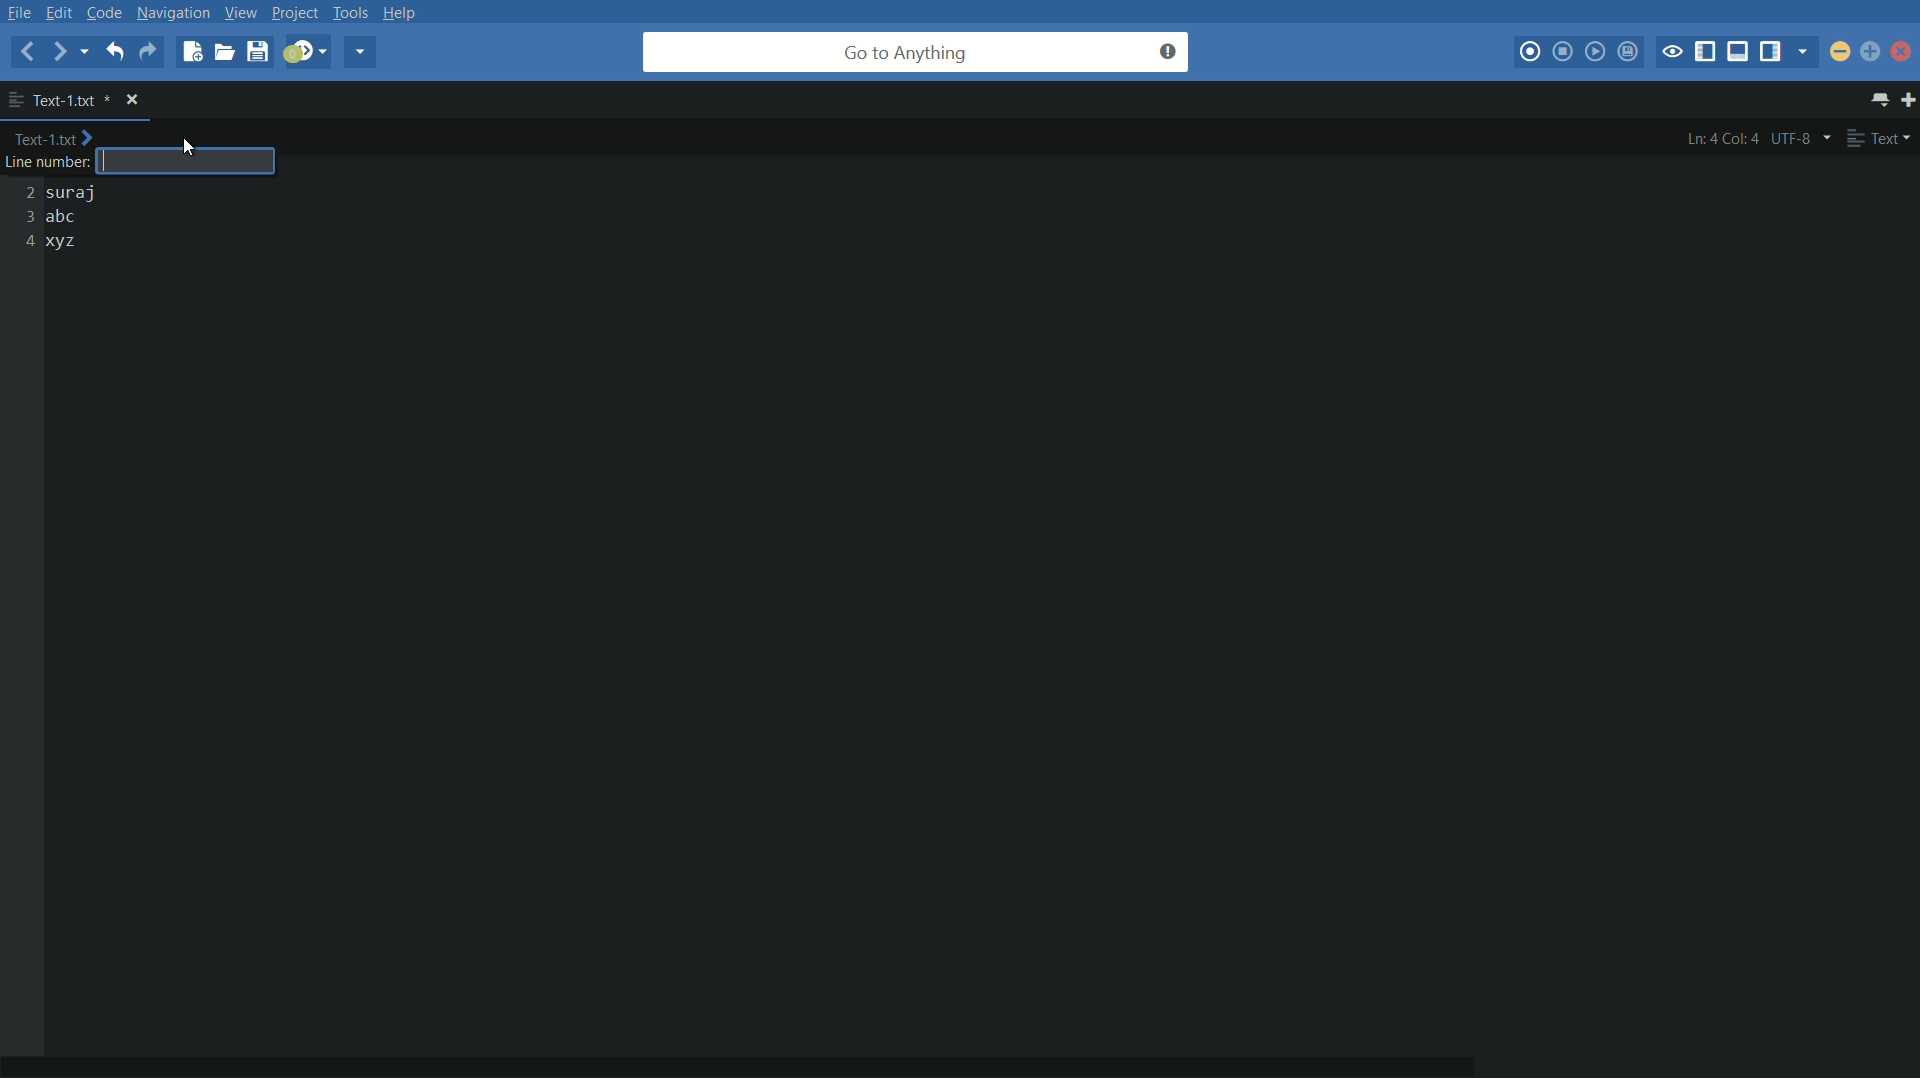  Describe the element at coordinates (352, 12) in the screenshot. I see `tools ` at that location.